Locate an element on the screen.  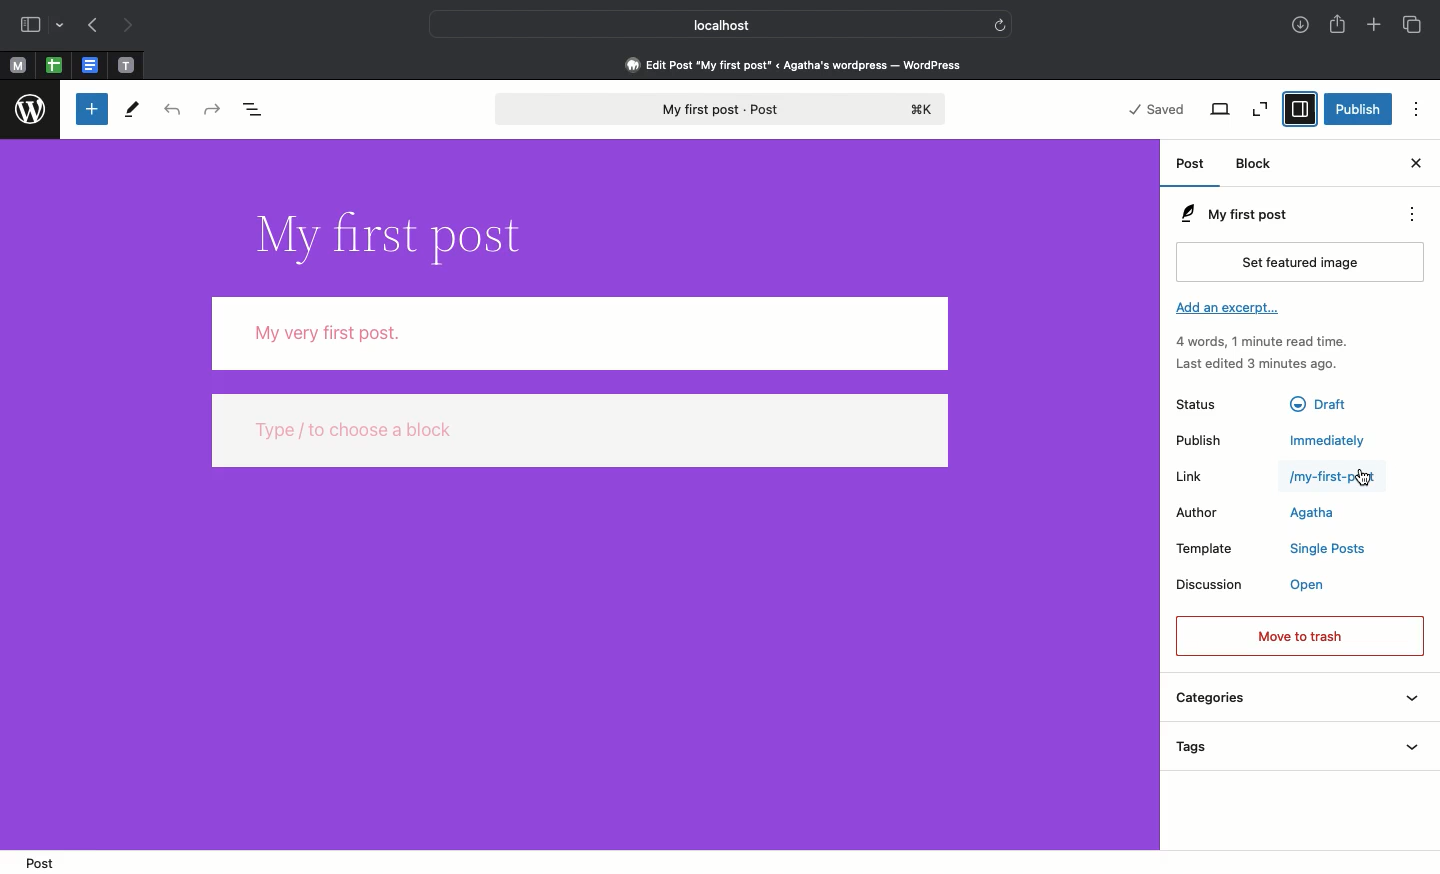
Link is located at coordinates (1196, 476).